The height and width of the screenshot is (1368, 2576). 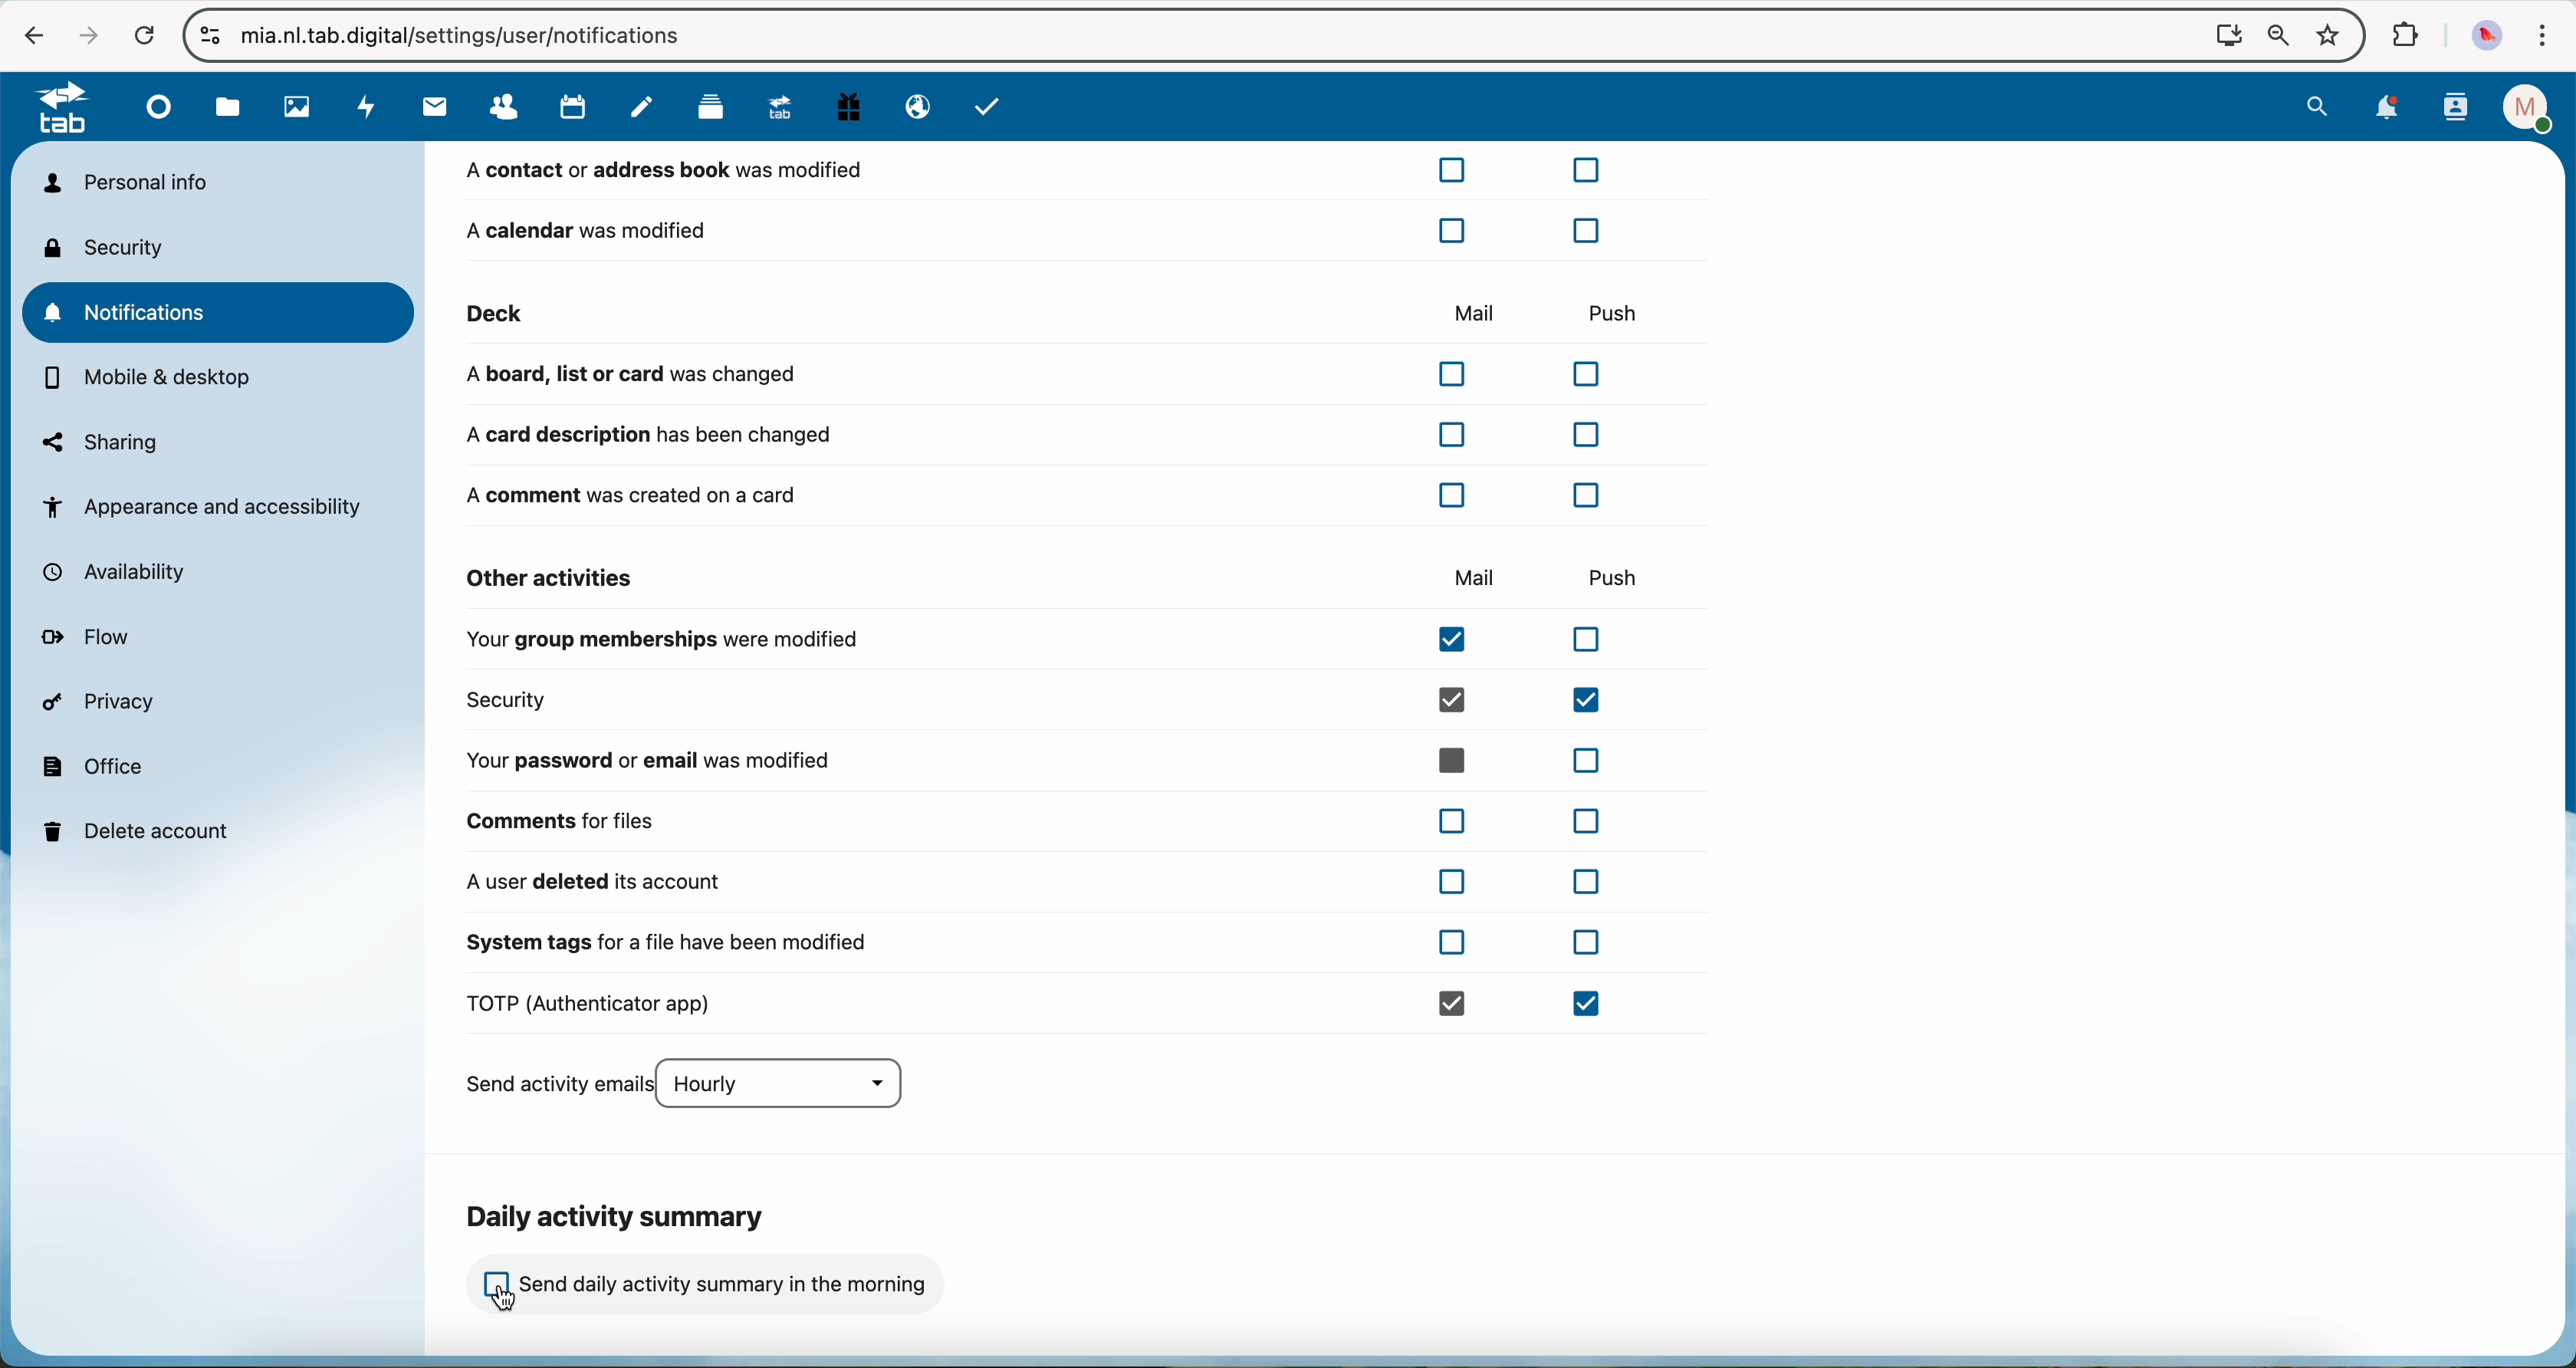 I want to click on other activities, so click(x=552, y=578).